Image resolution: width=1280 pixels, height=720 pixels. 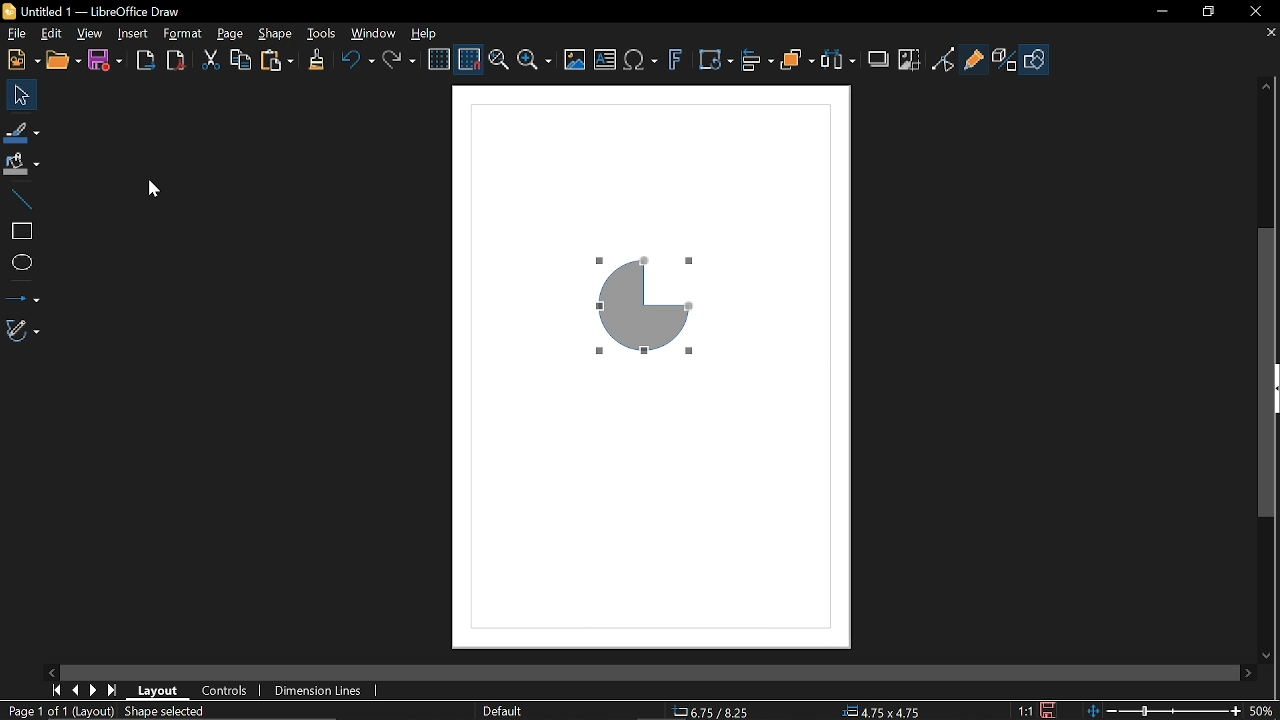 I want to click on Copy, so click(x=241, y=61).